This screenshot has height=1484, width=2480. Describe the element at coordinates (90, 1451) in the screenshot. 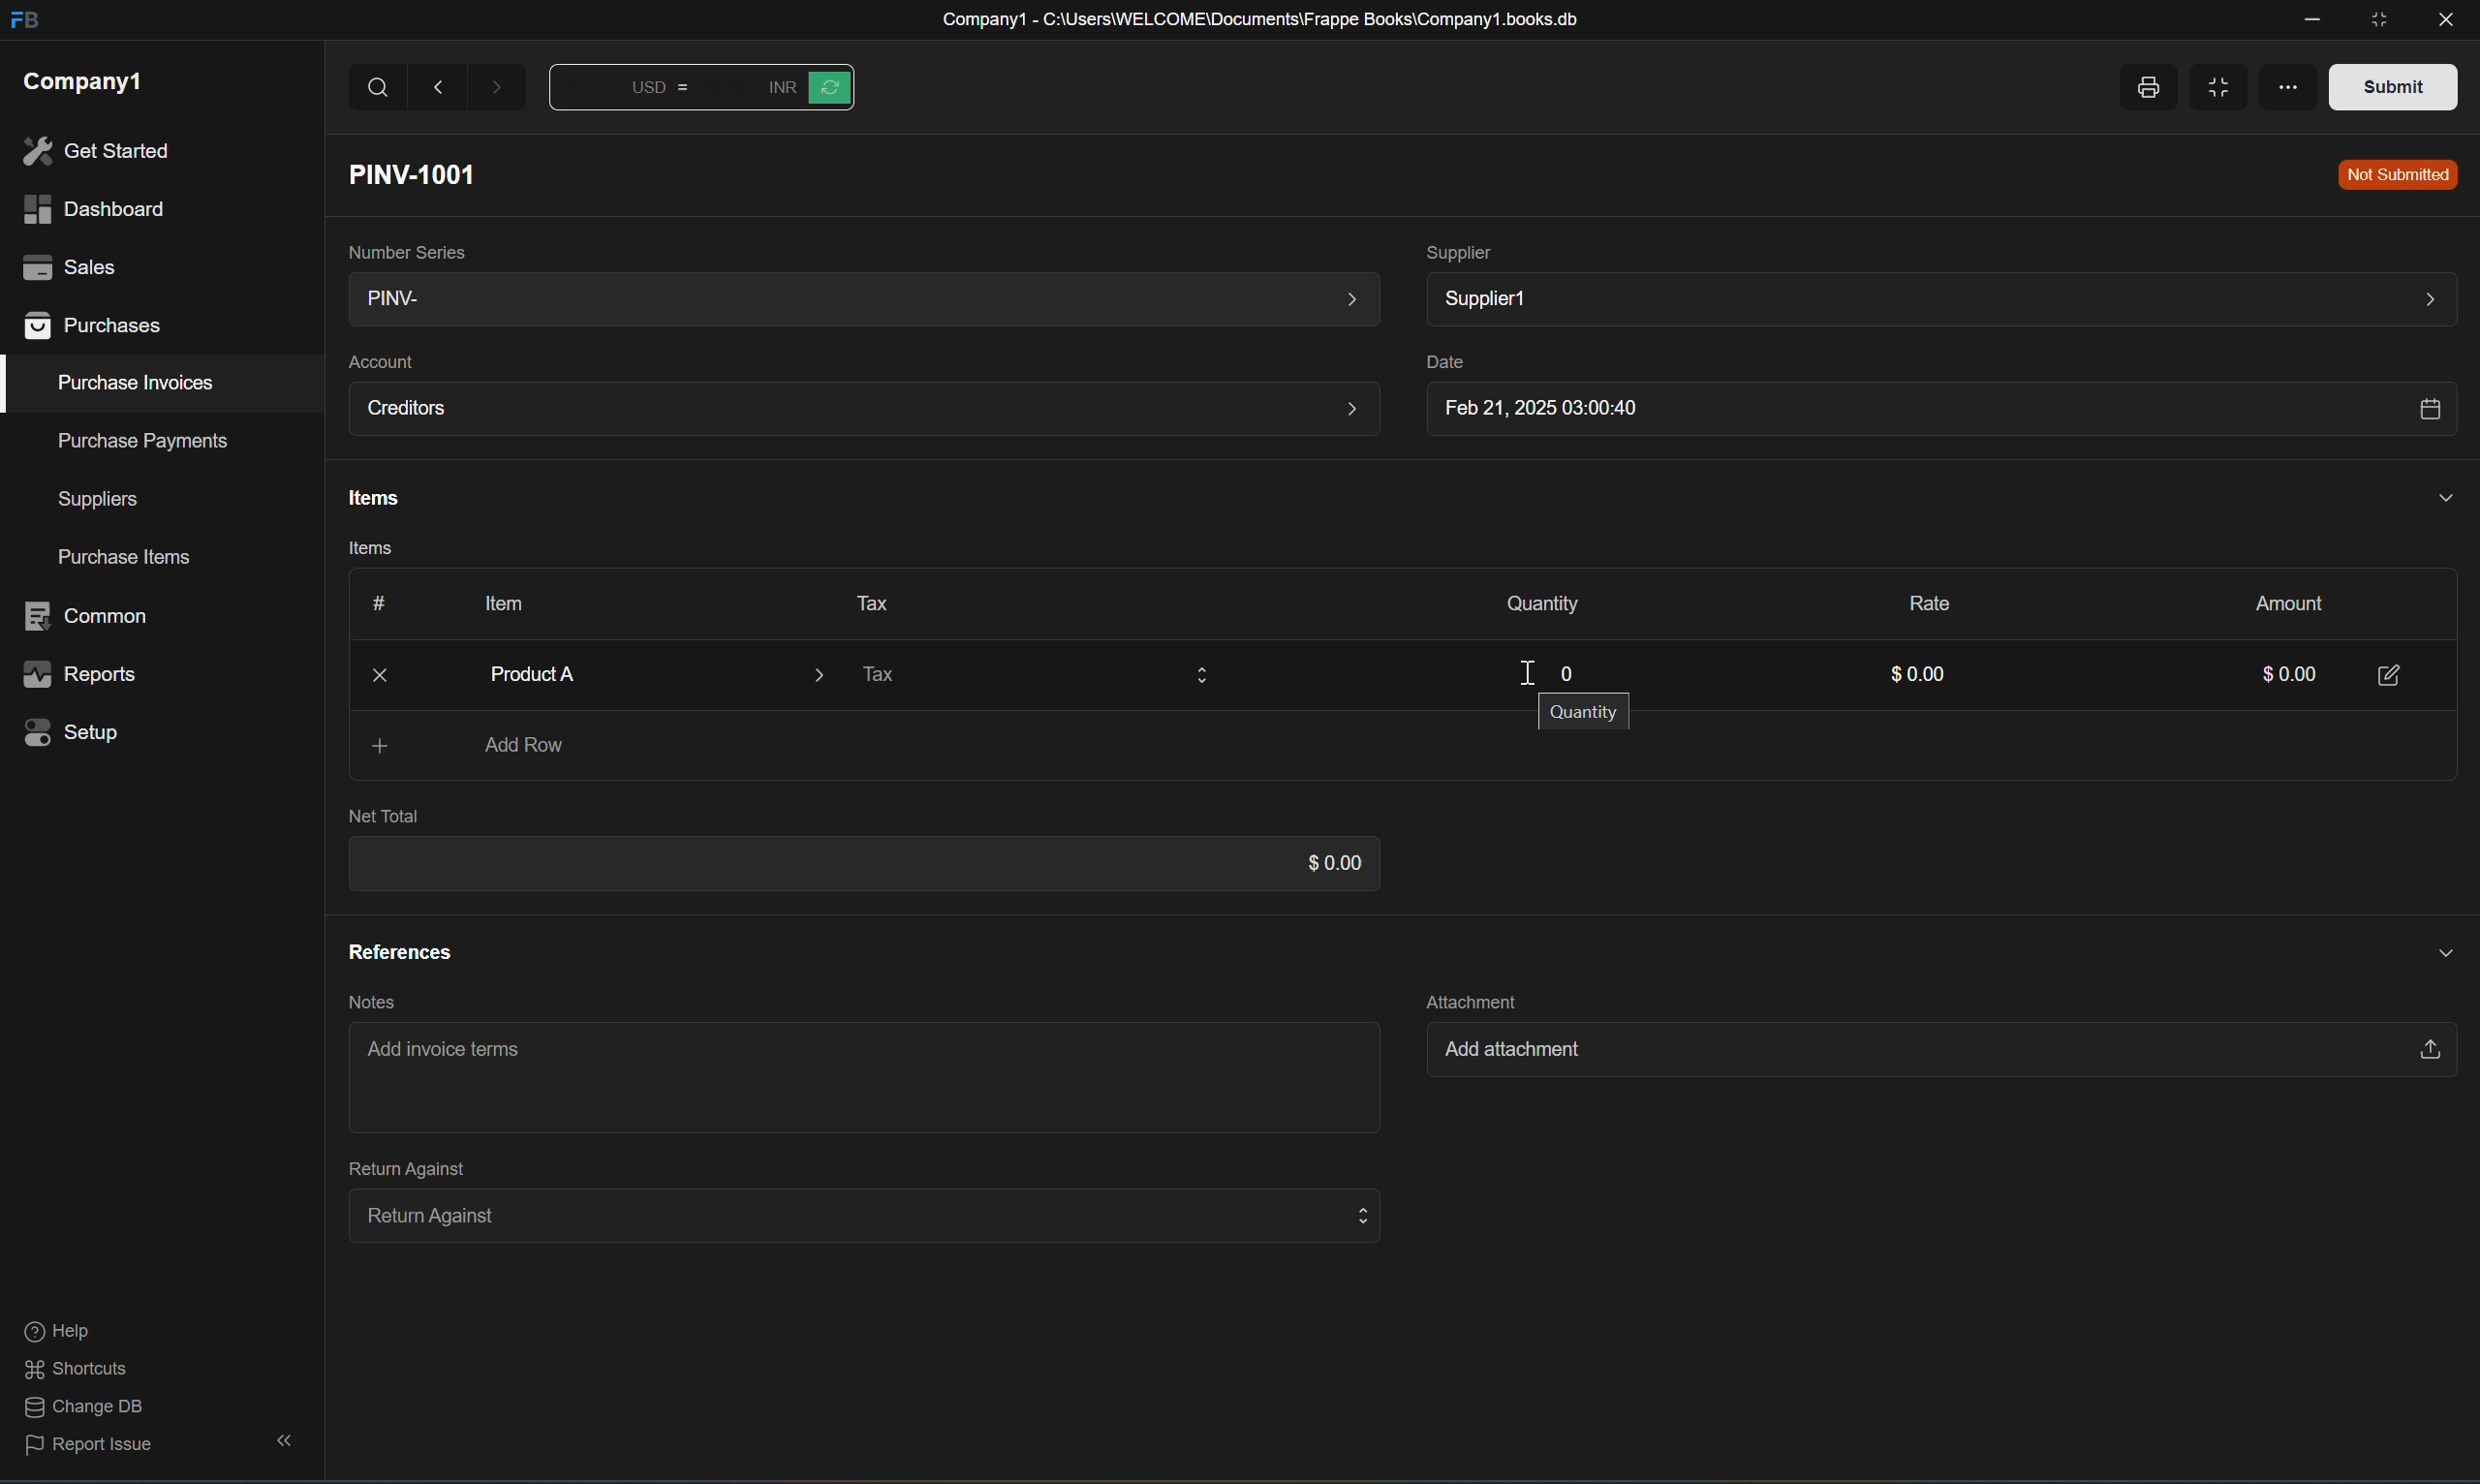

I see `report issue` at that location.